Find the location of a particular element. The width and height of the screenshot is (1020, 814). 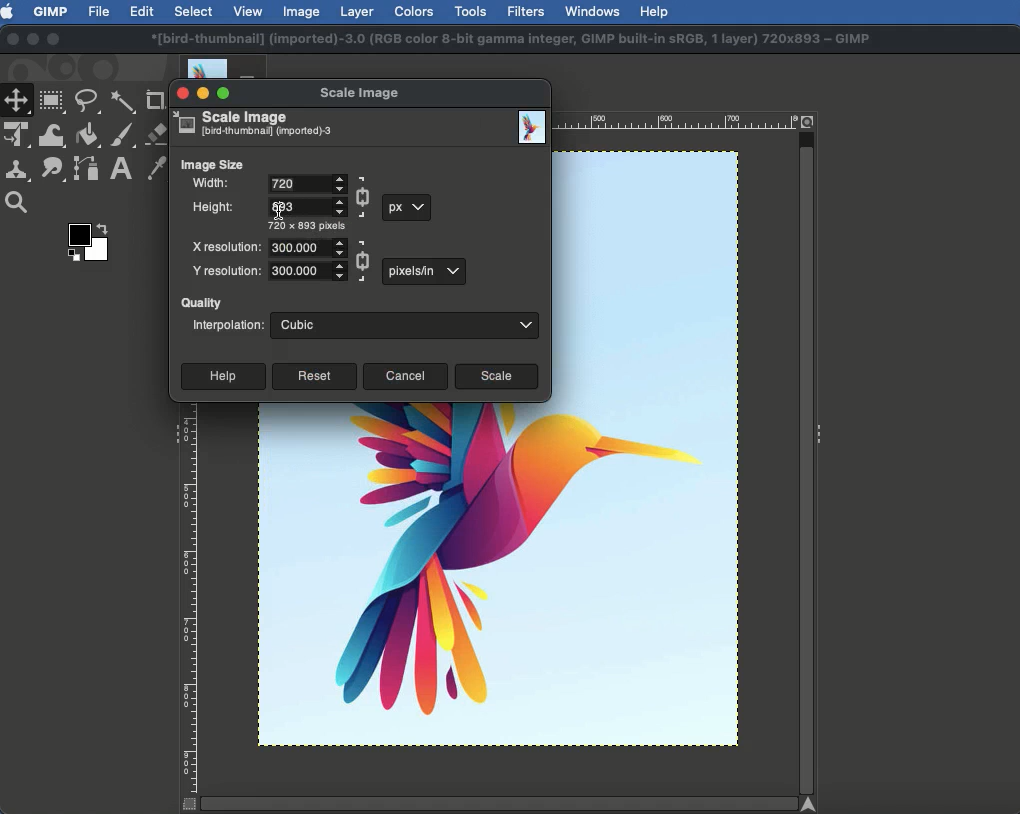

px in is located at coordinates (422, 272).